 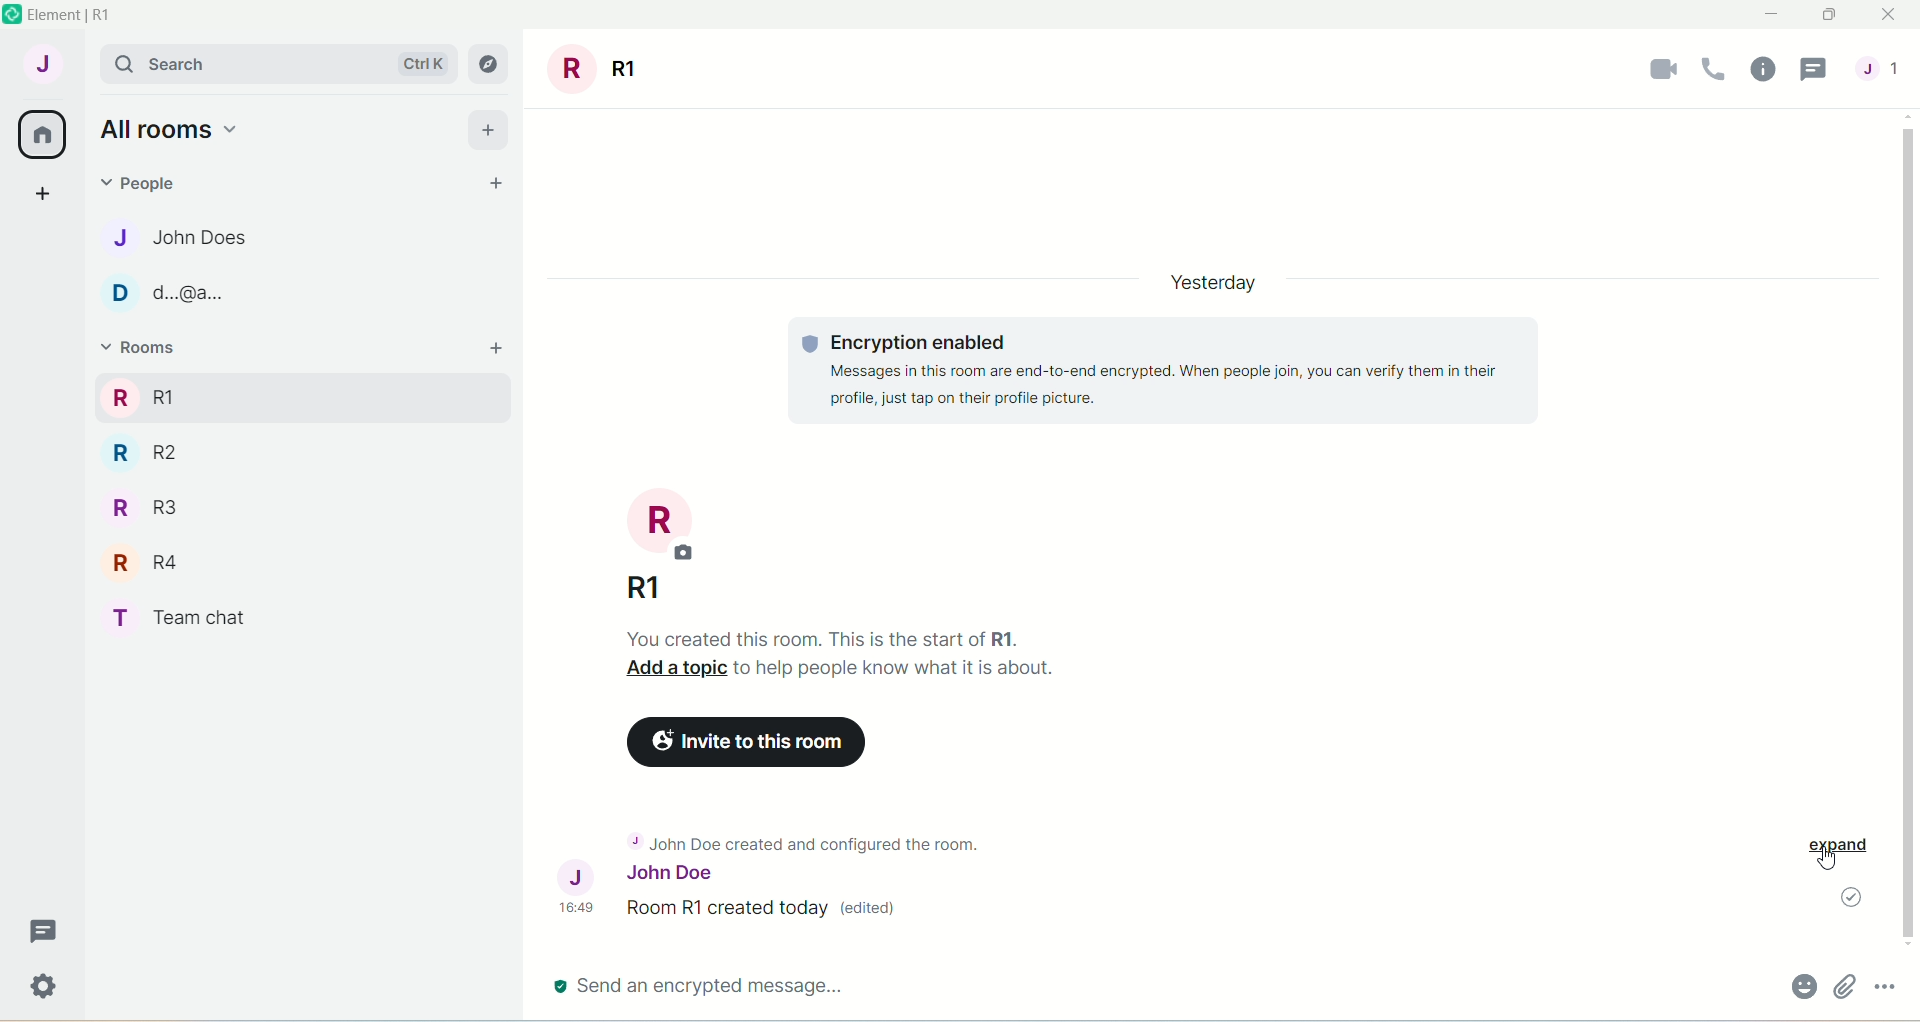 What do you see at coordinates (493, 65) in the screenshot?
I see `explore rooms` at bounding box center [493, 65].